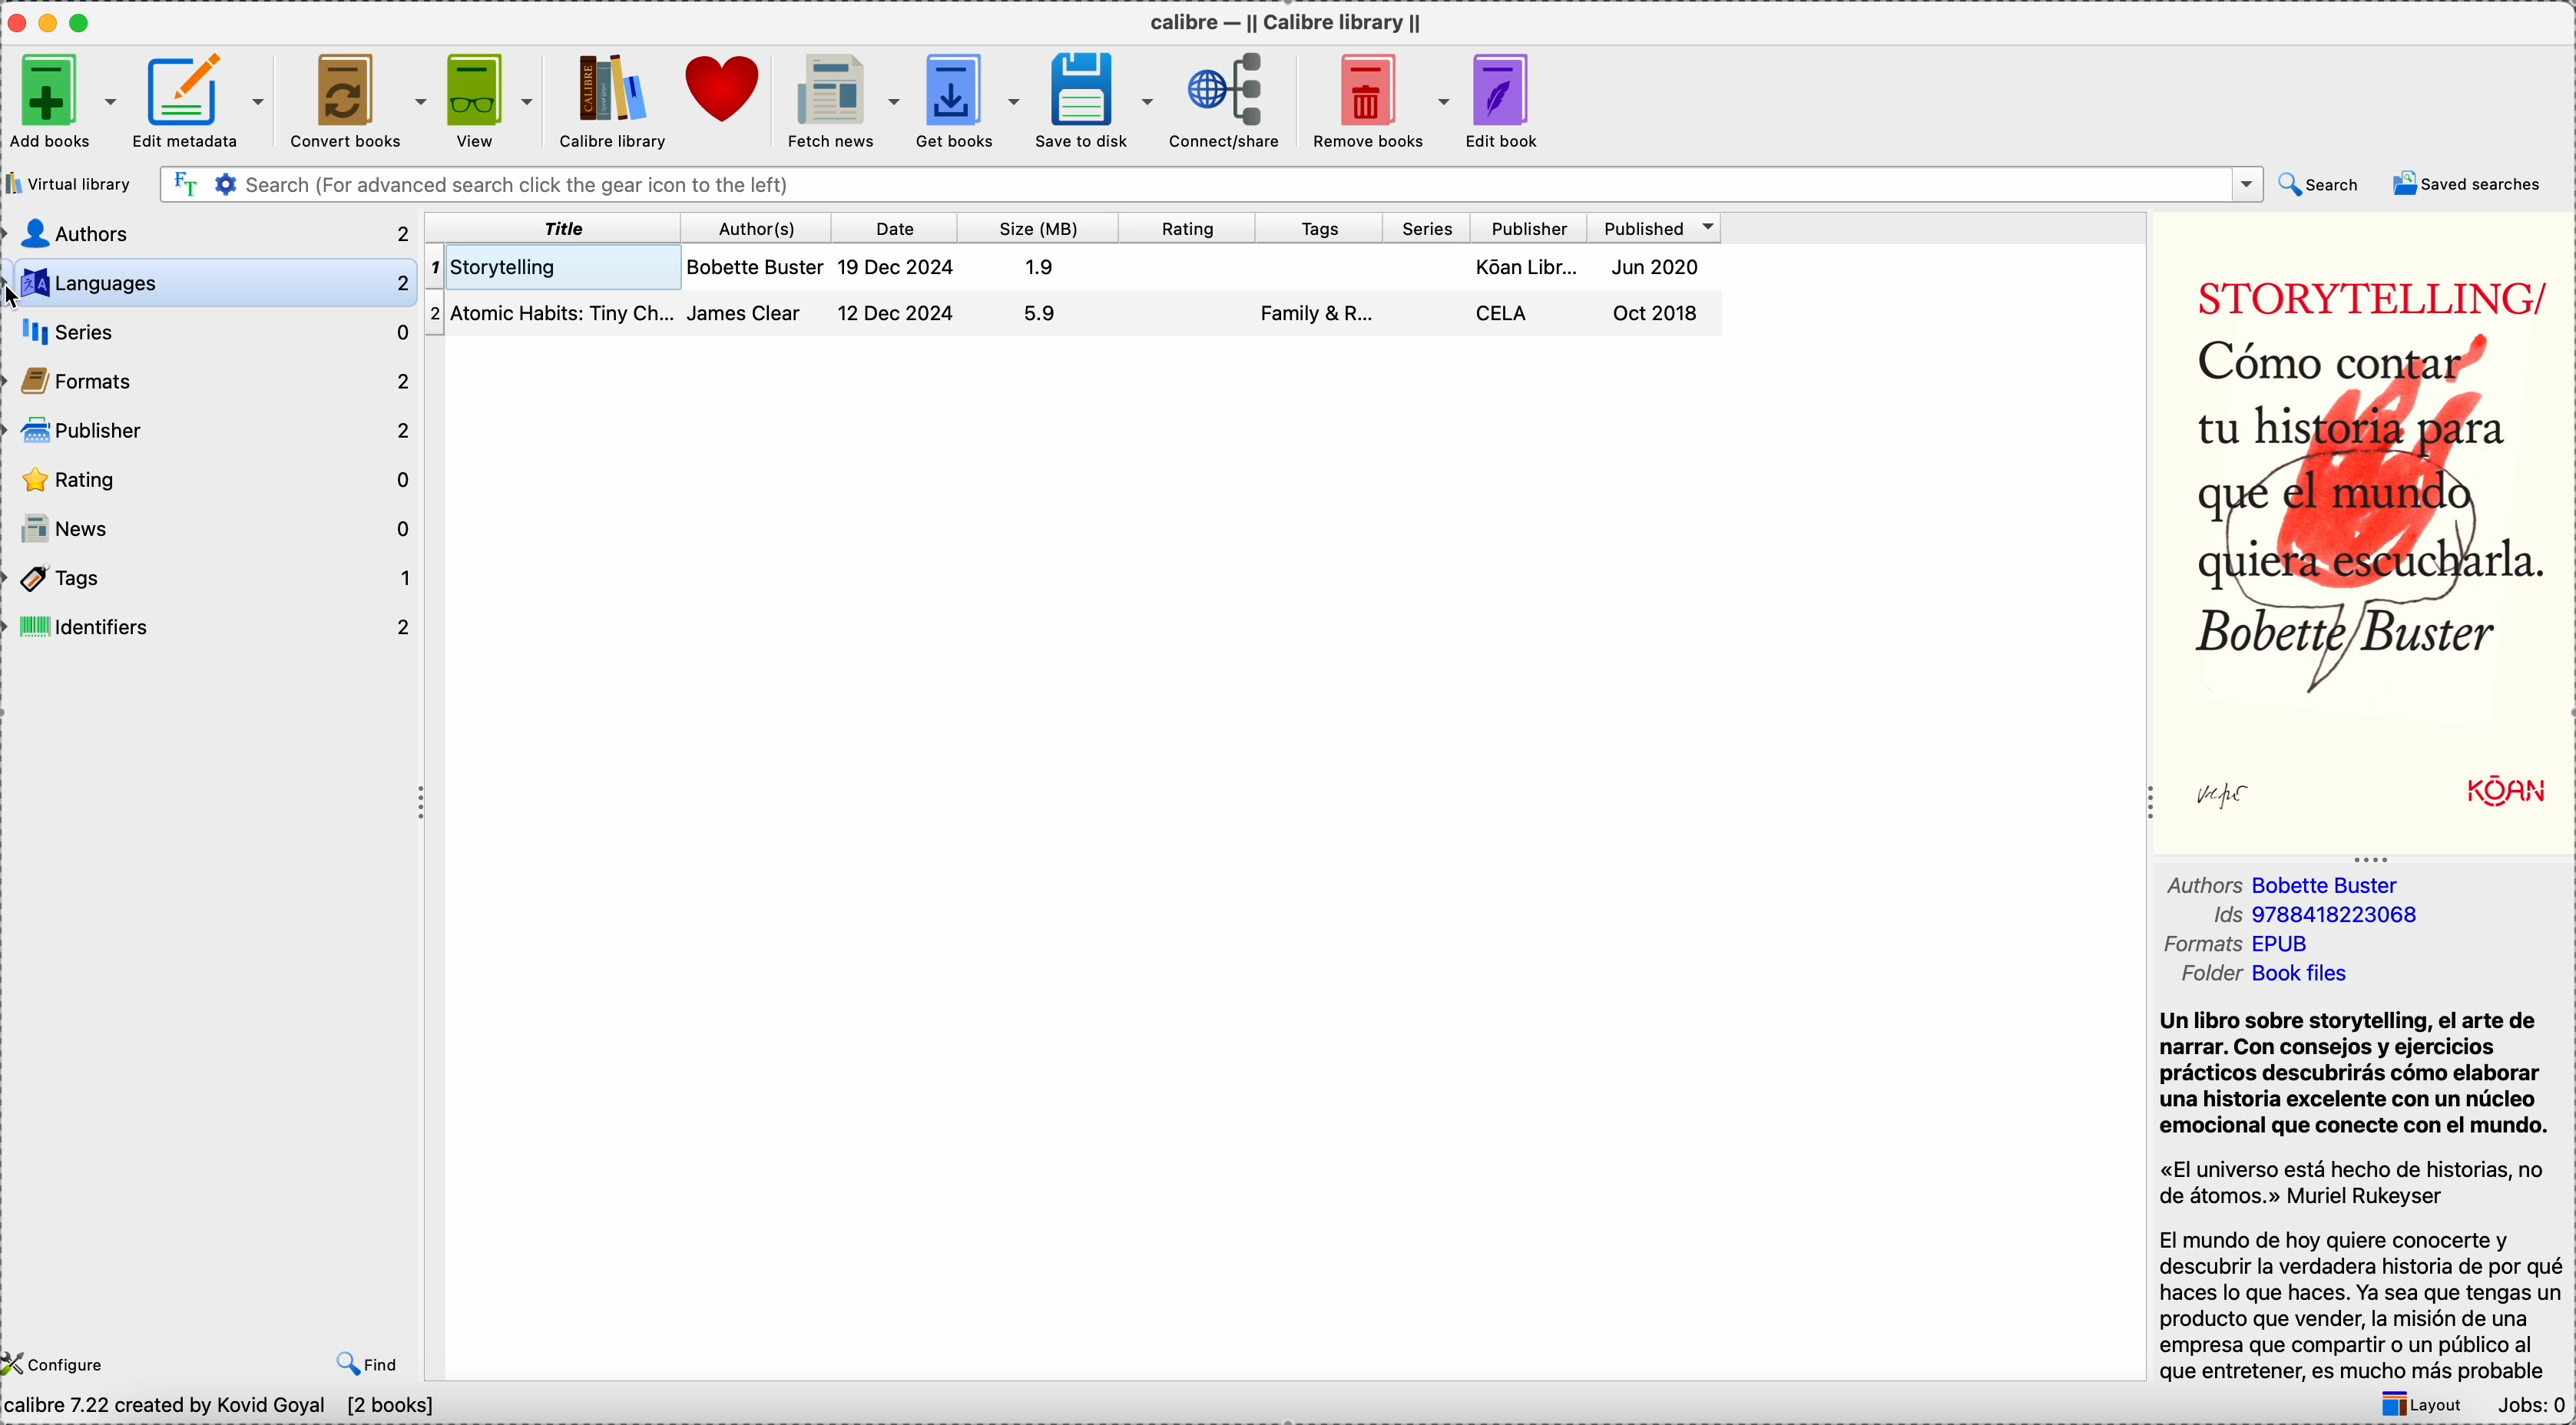 The height and width of the screenshot is (1425, 2576). I want to click on add books, so click(60, 108).